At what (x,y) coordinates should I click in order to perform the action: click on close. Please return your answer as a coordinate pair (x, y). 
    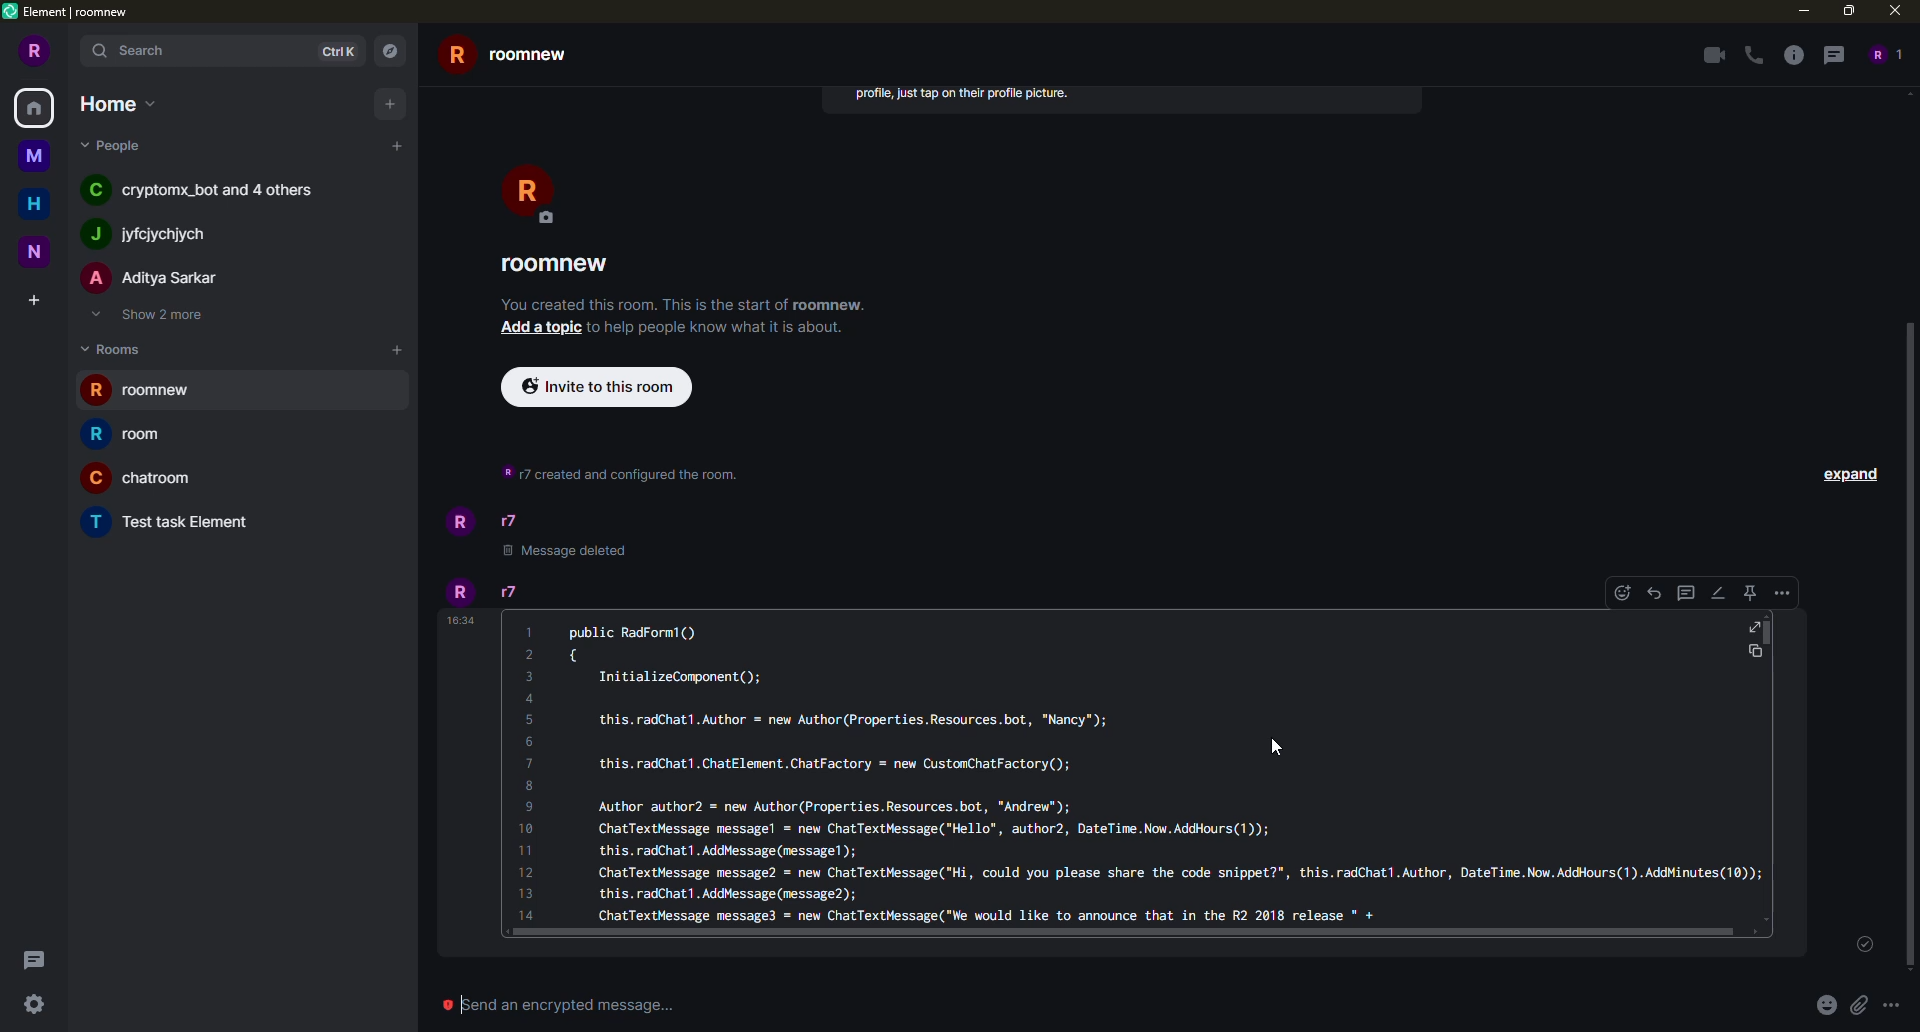
    Looking at the image, I should click on (1893, 11).